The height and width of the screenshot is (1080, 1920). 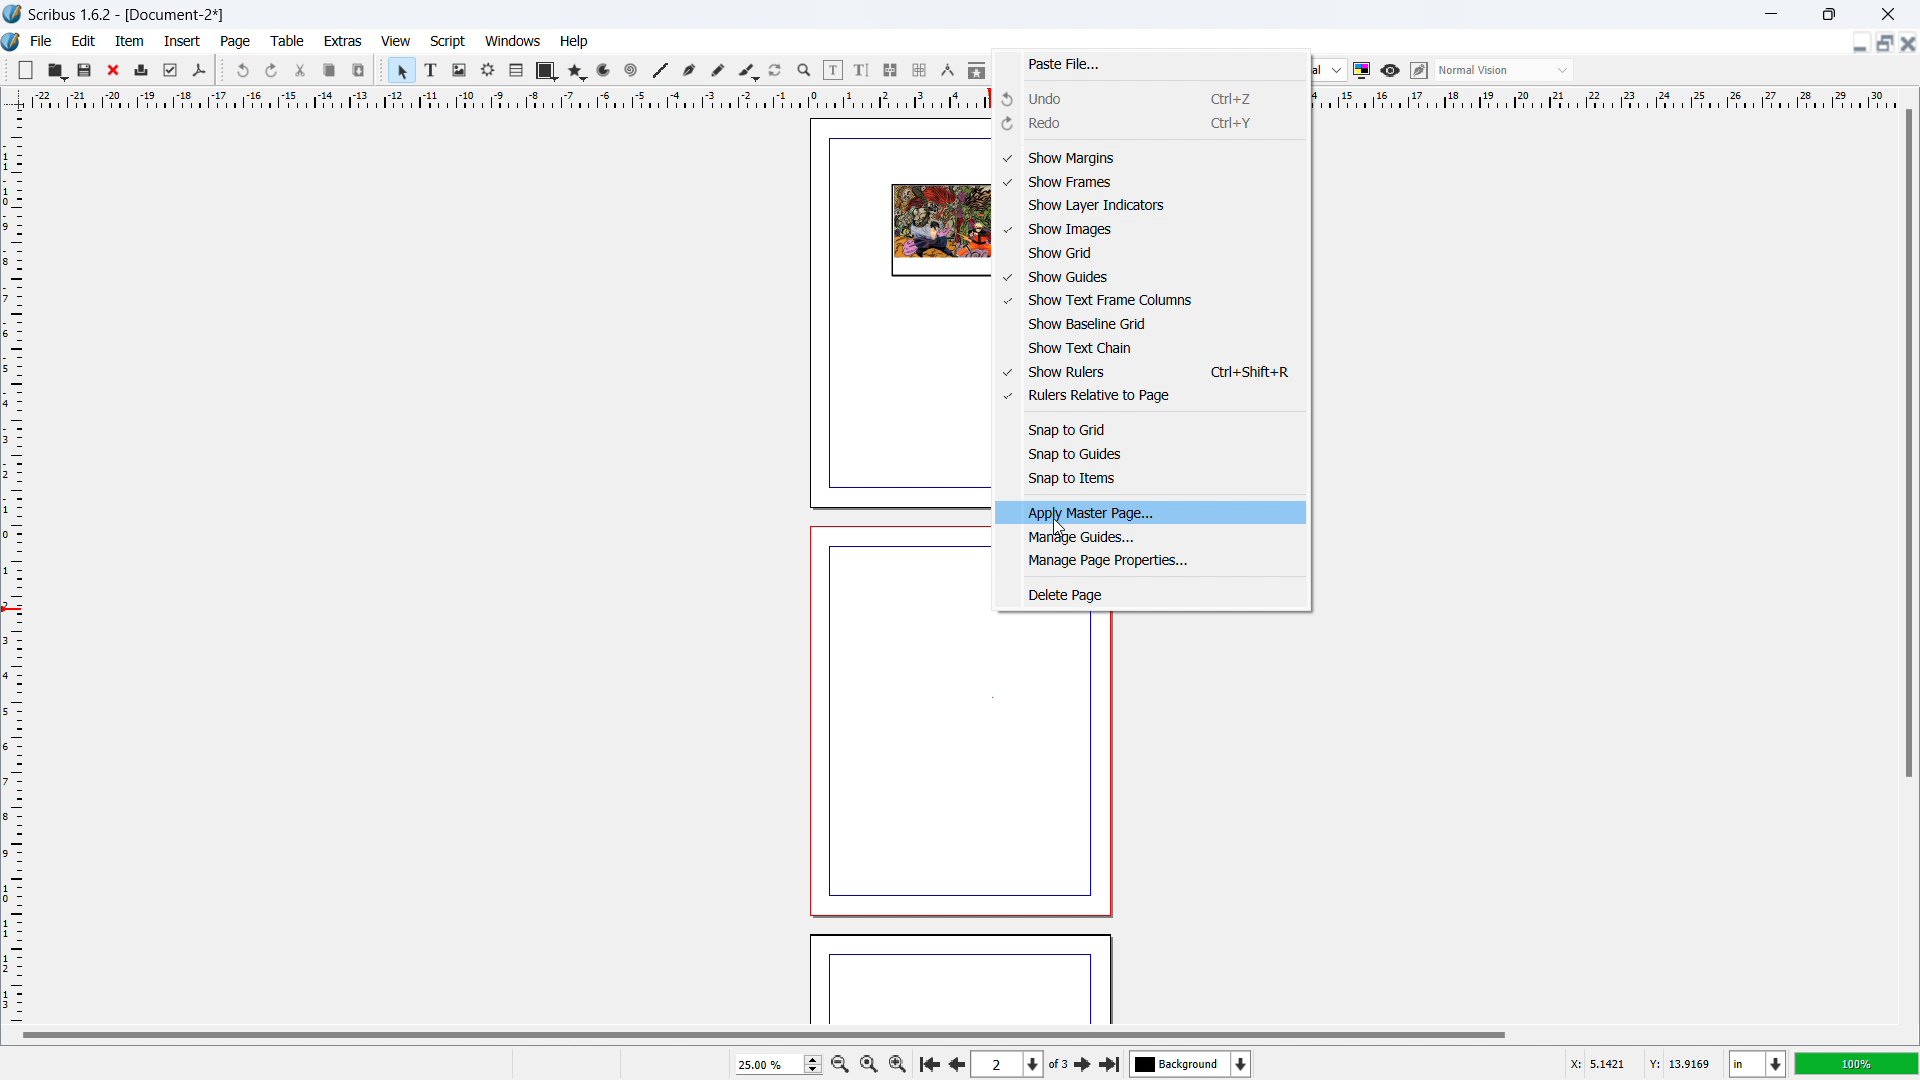 What do you see at coordinates (947, 71) in the screenshot?
I see `measurement` at bounding box center [947, 71].